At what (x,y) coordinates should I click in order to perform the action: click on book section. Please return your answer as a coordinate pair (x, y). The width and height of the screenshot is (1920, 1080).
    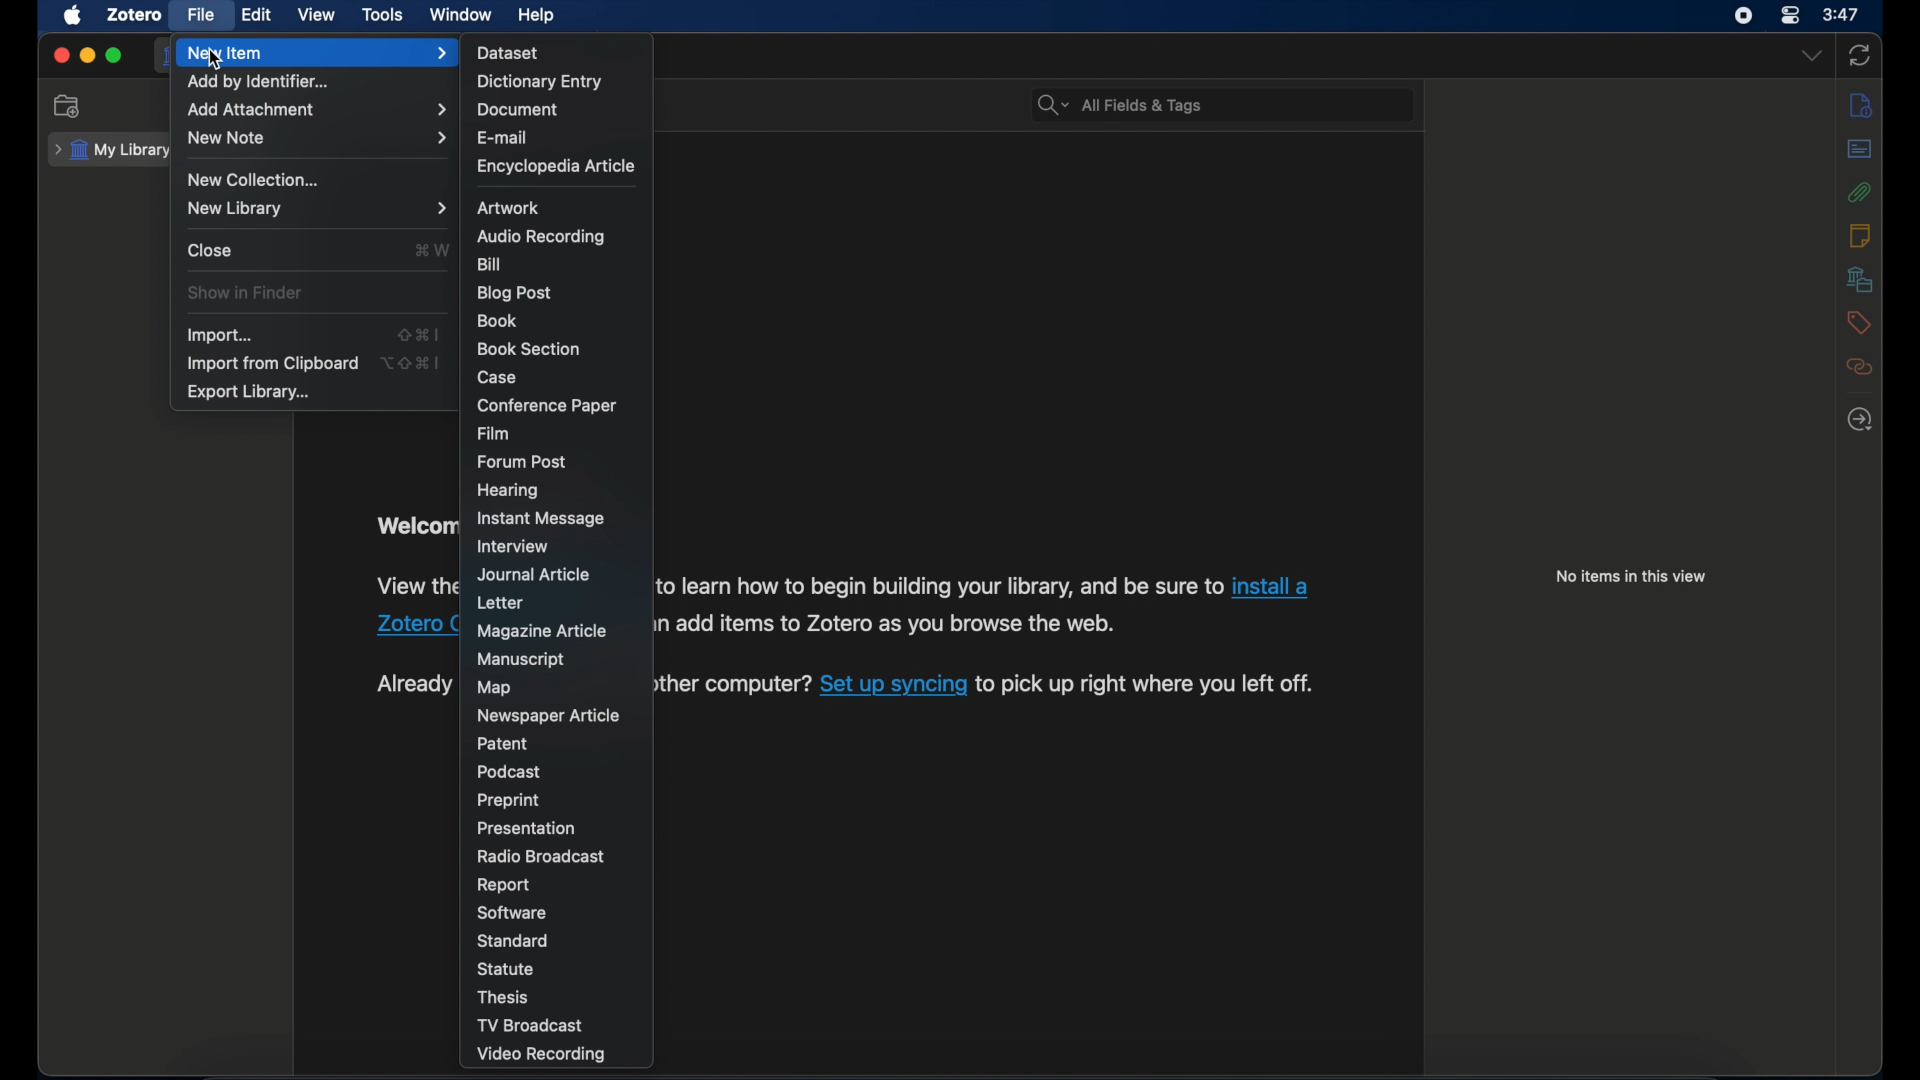
    Looking at the image, I should click on (530, 350).